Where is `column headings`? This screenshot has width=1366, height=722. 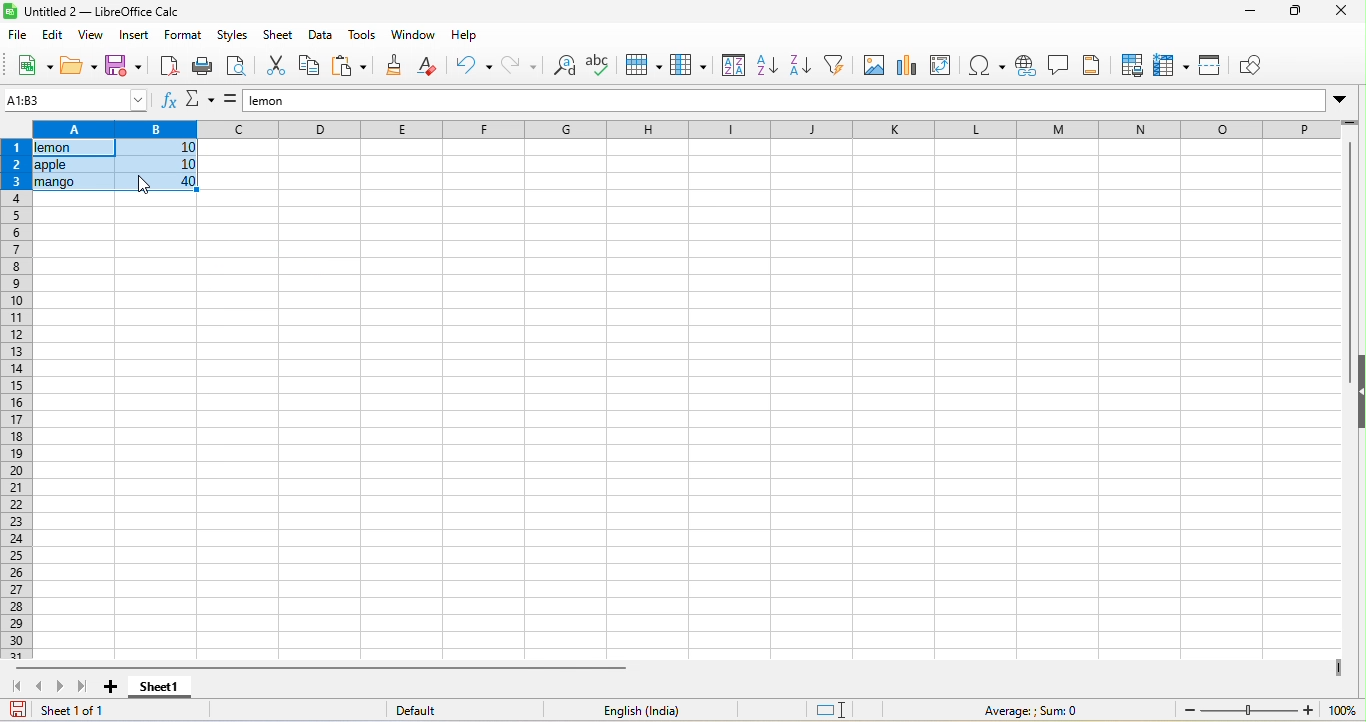
column headings is located at coordinates (678, 128).